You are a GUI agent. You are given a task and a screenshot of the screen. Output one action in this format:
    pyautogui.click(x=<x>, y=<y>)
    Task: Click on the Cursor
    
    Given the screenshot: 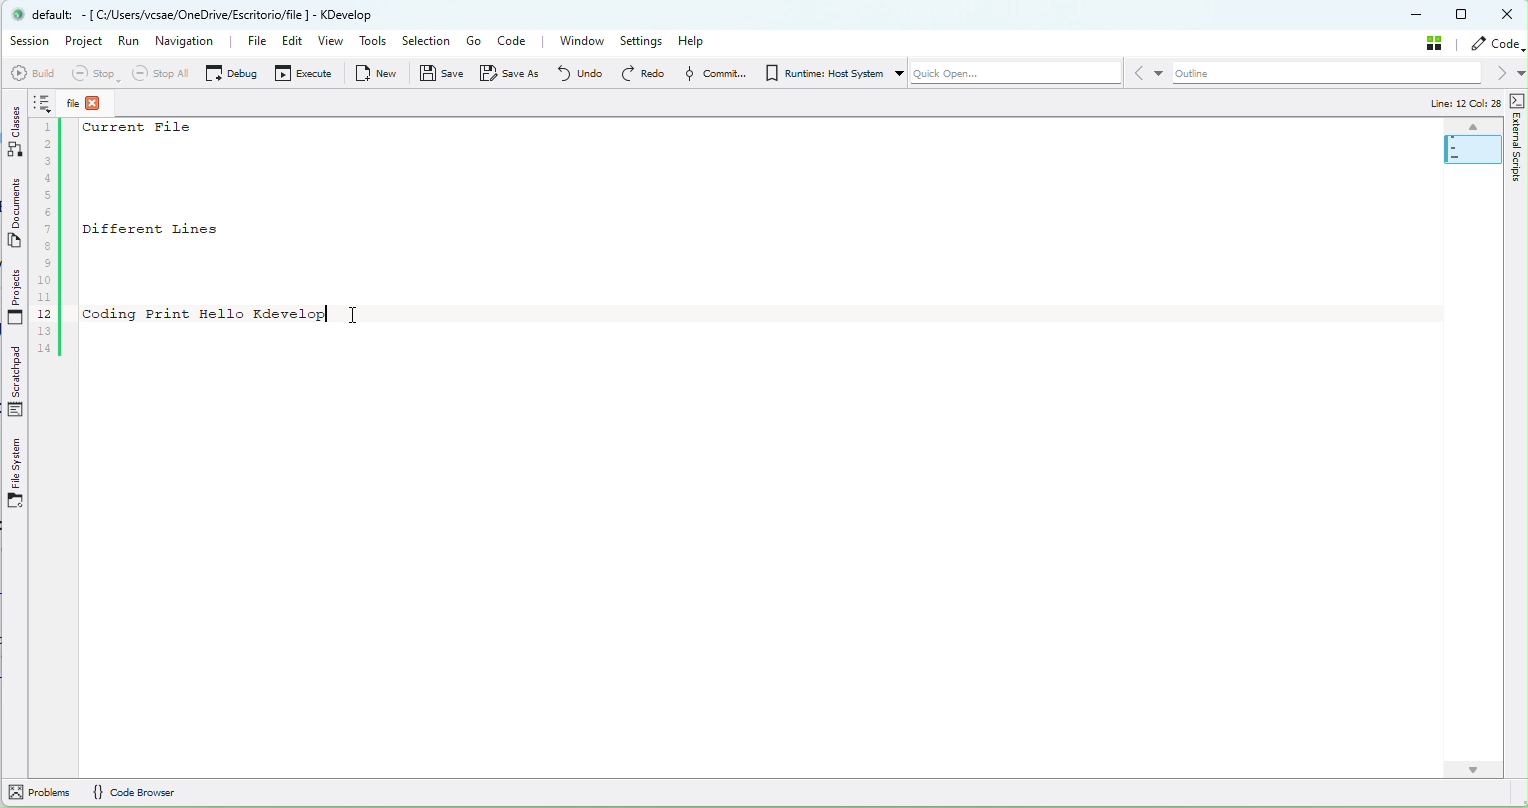 What is the action you would take?
    pyautogui.click(x=359, y=313)
    